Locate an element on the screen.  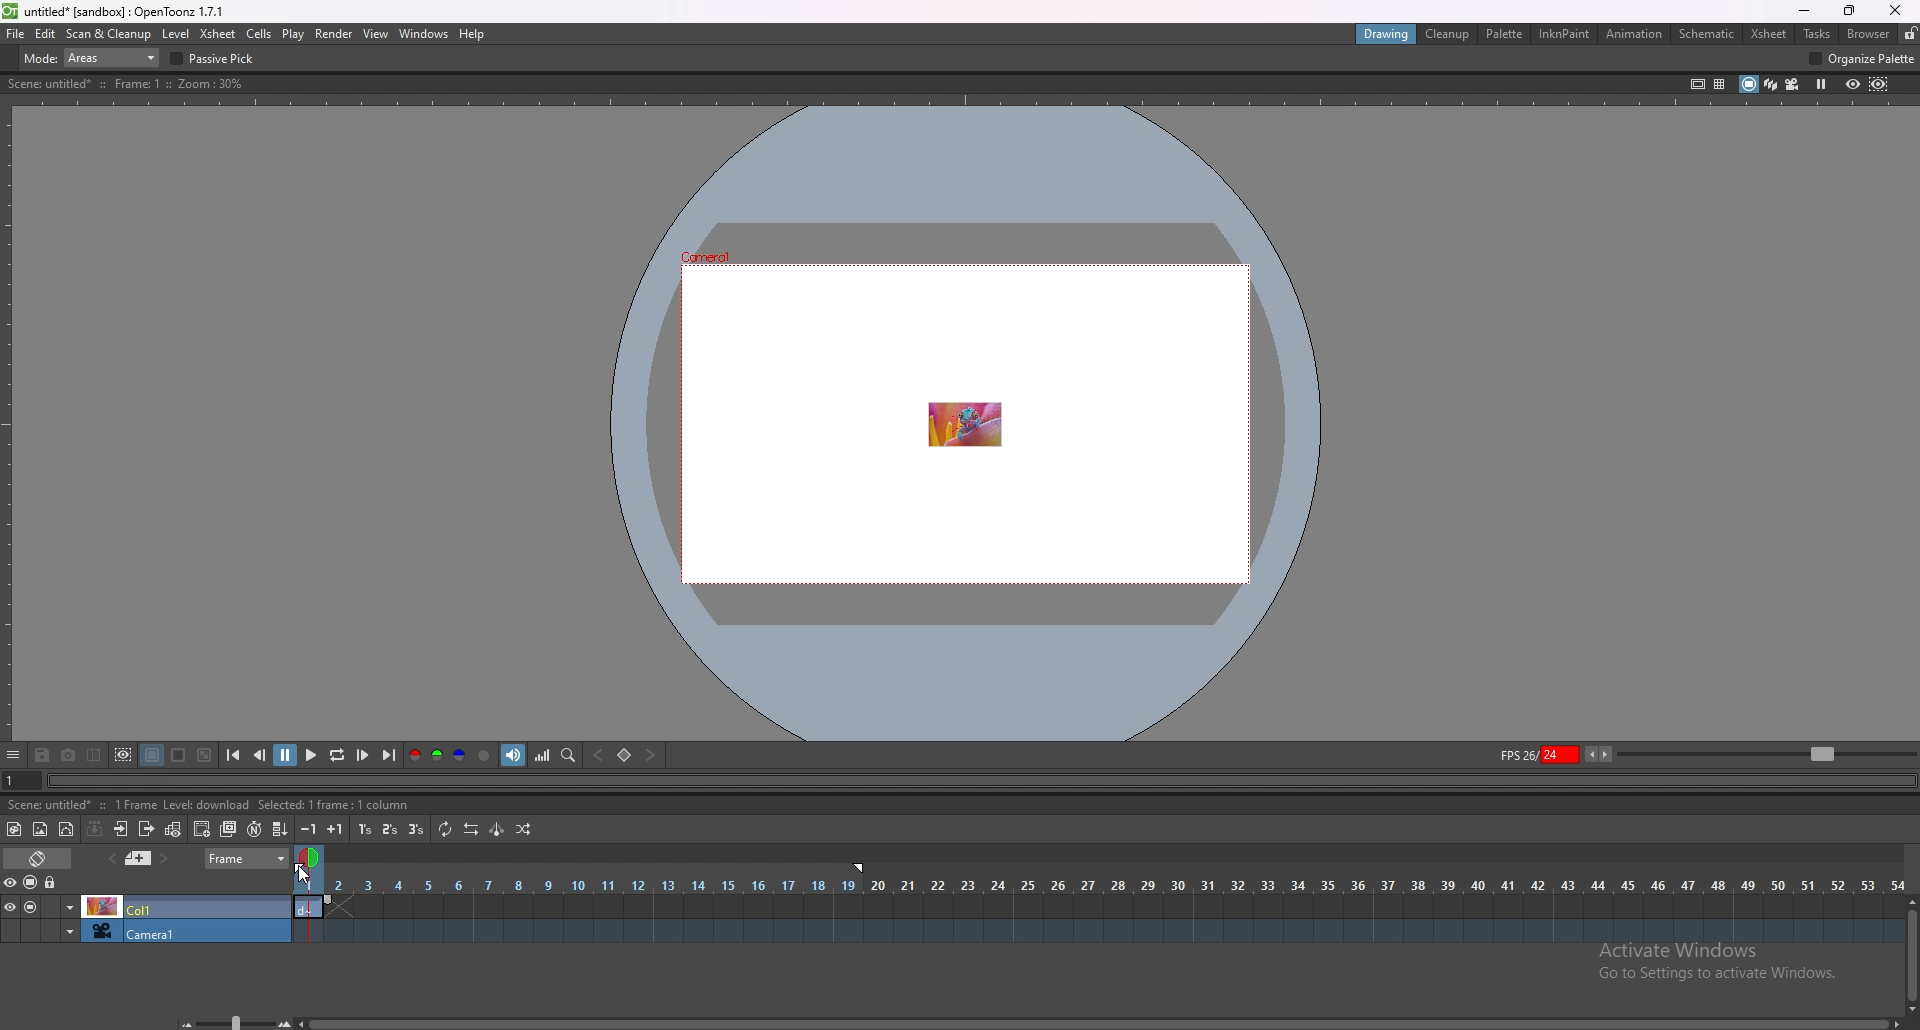
blue channel is located at coordinates (460, 755).